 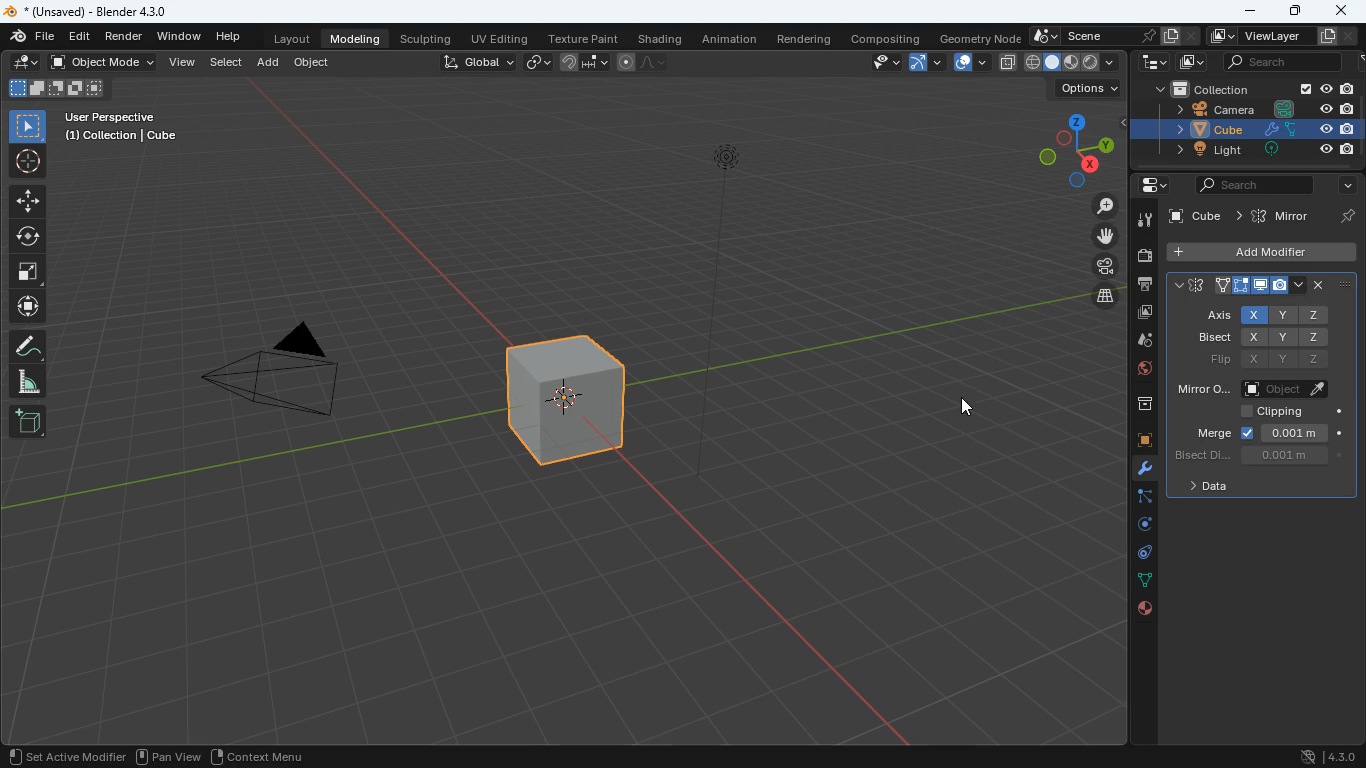 I want to click on , so click(x=1347, y=108).